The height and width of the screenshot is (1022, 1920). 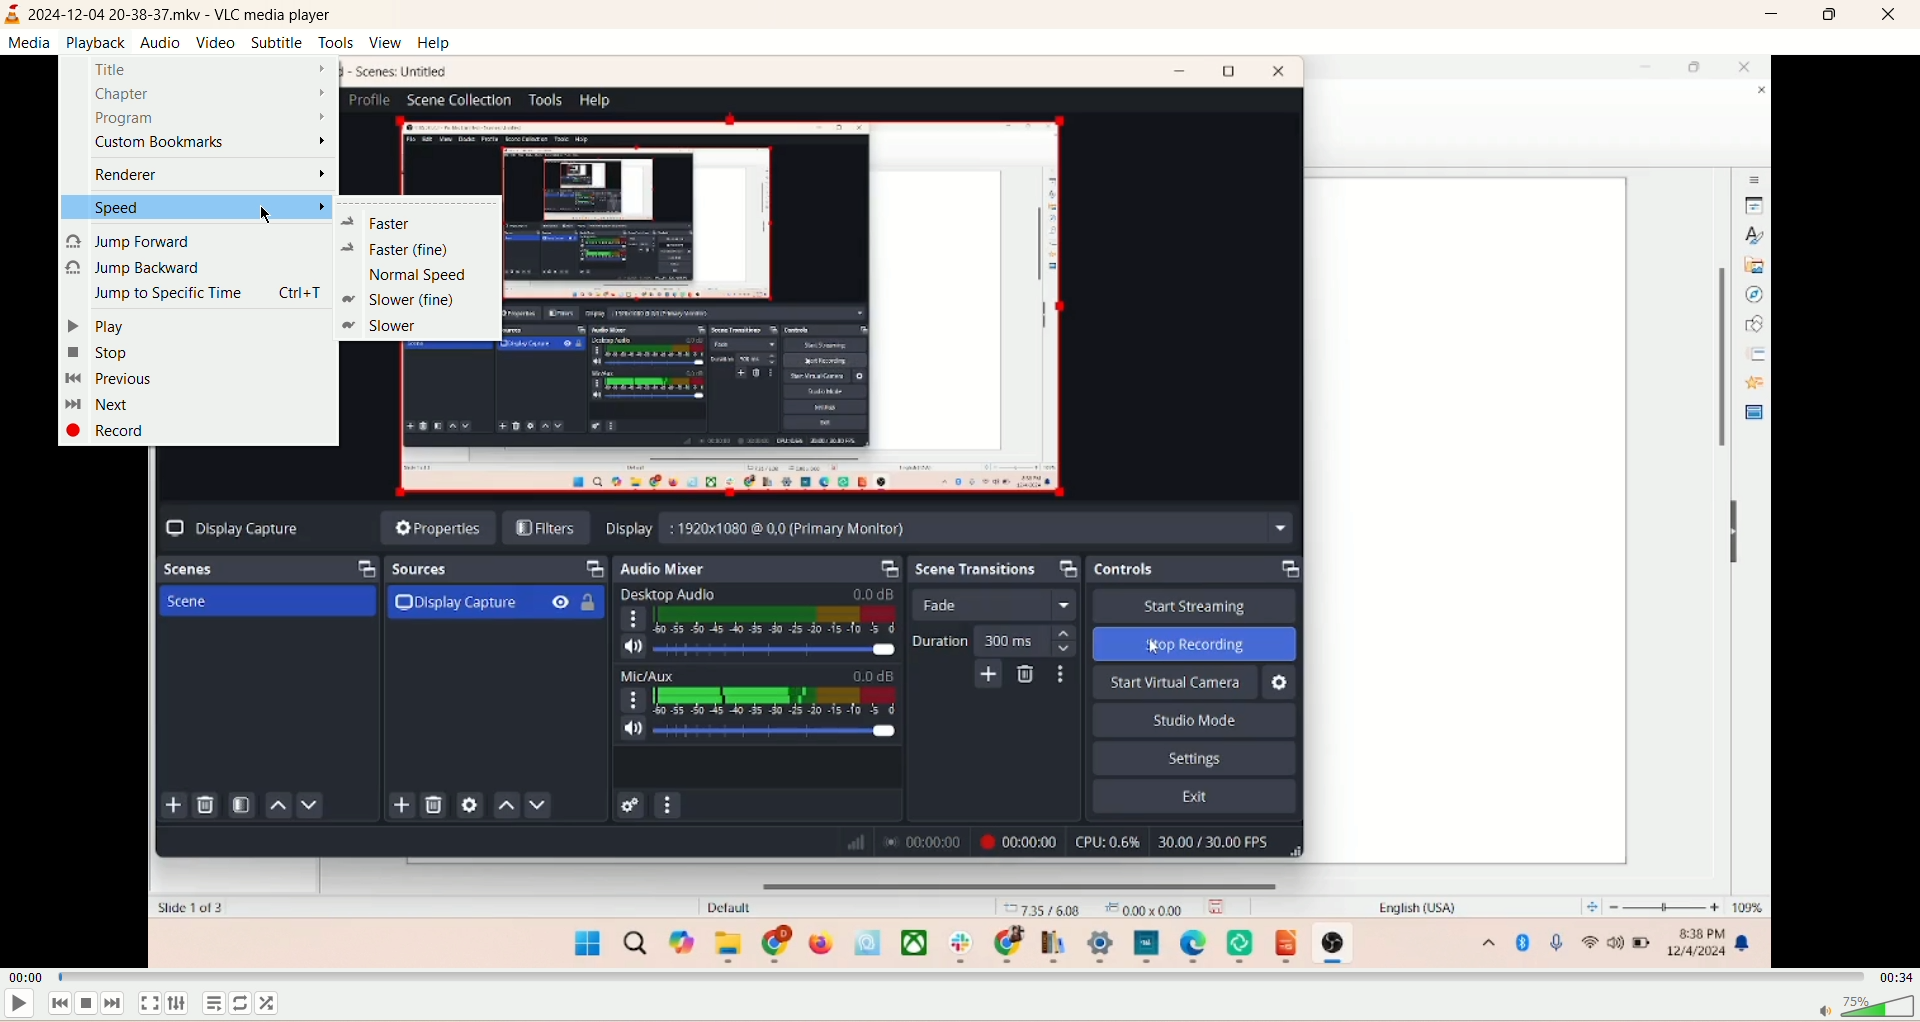 What do you see at coordinates (57, 1006) in the screenshot?
I see `previous` at bounding box center [57, 1006].